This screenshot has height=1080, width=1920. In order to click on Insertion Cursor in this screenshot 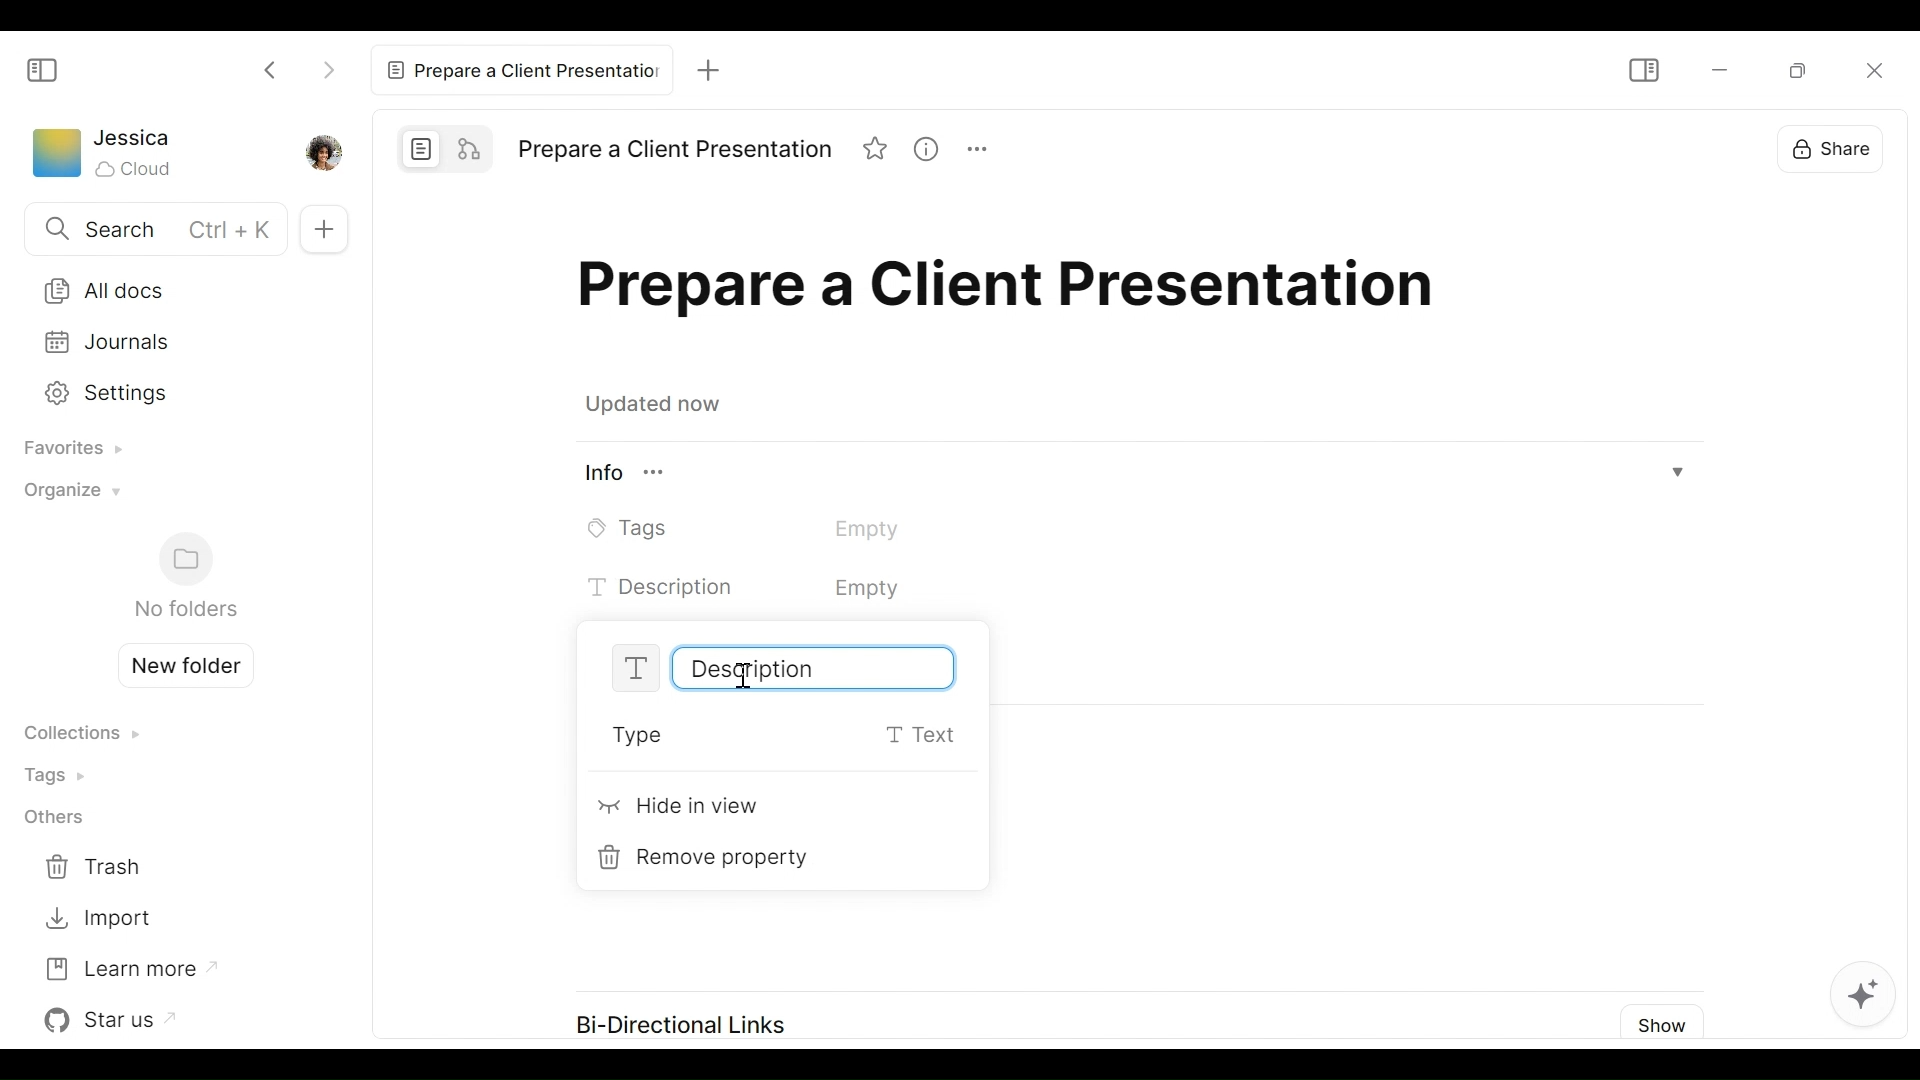, I will do `click(742, 677)`.